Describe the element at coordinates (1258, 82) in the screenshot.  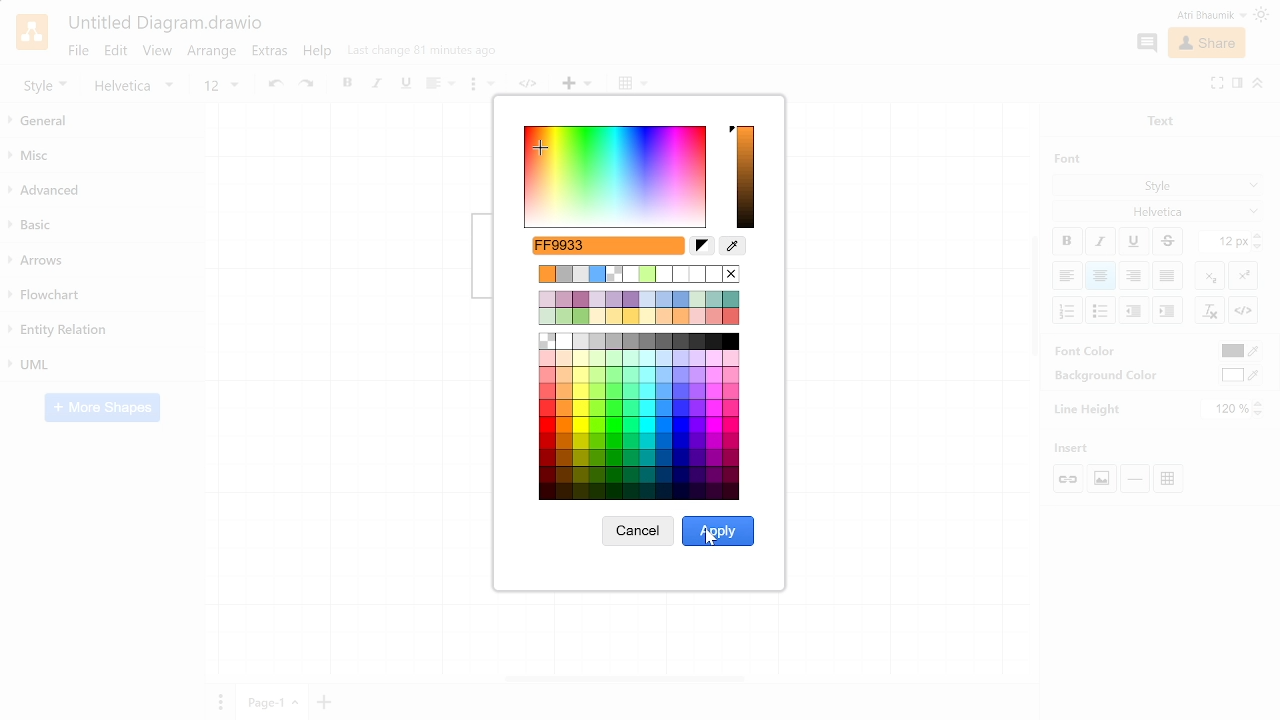
I see `collapse` at that location.